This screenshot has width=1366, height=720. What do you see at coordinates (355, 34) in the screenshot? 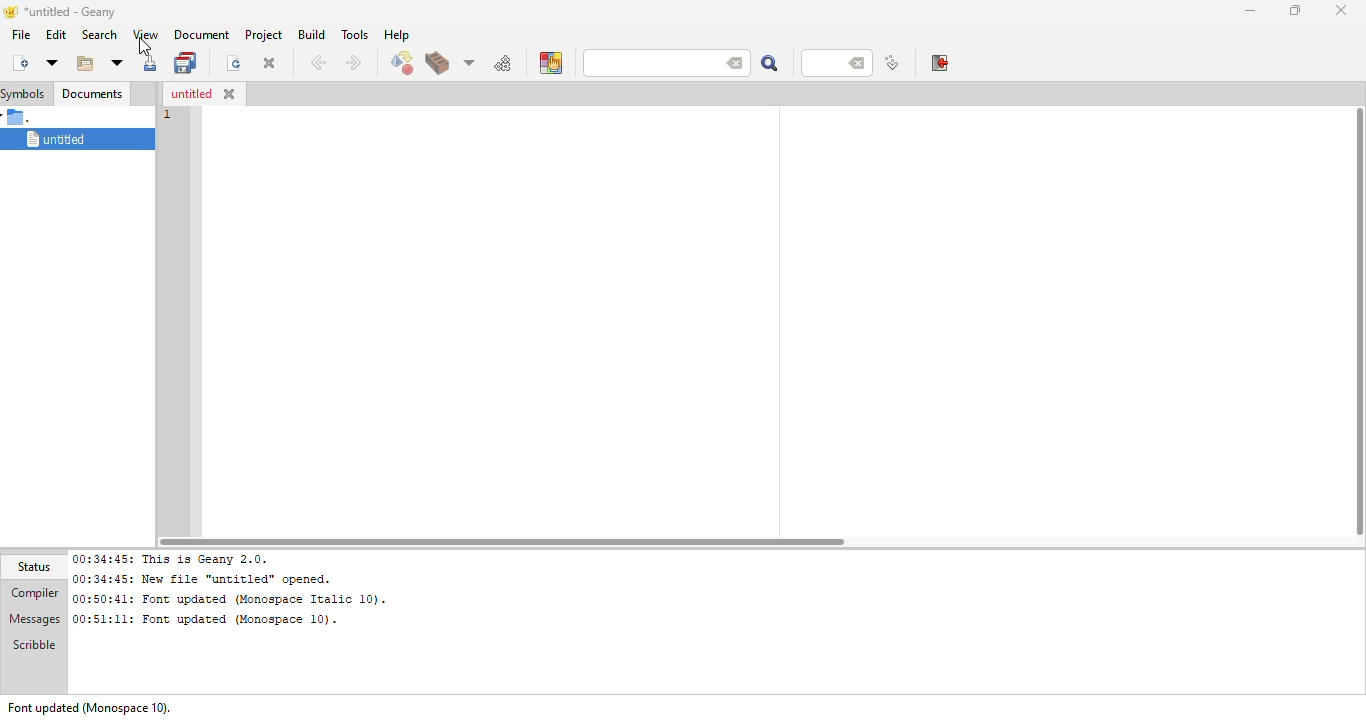
I see `tools` at bounding box center [355, 34].